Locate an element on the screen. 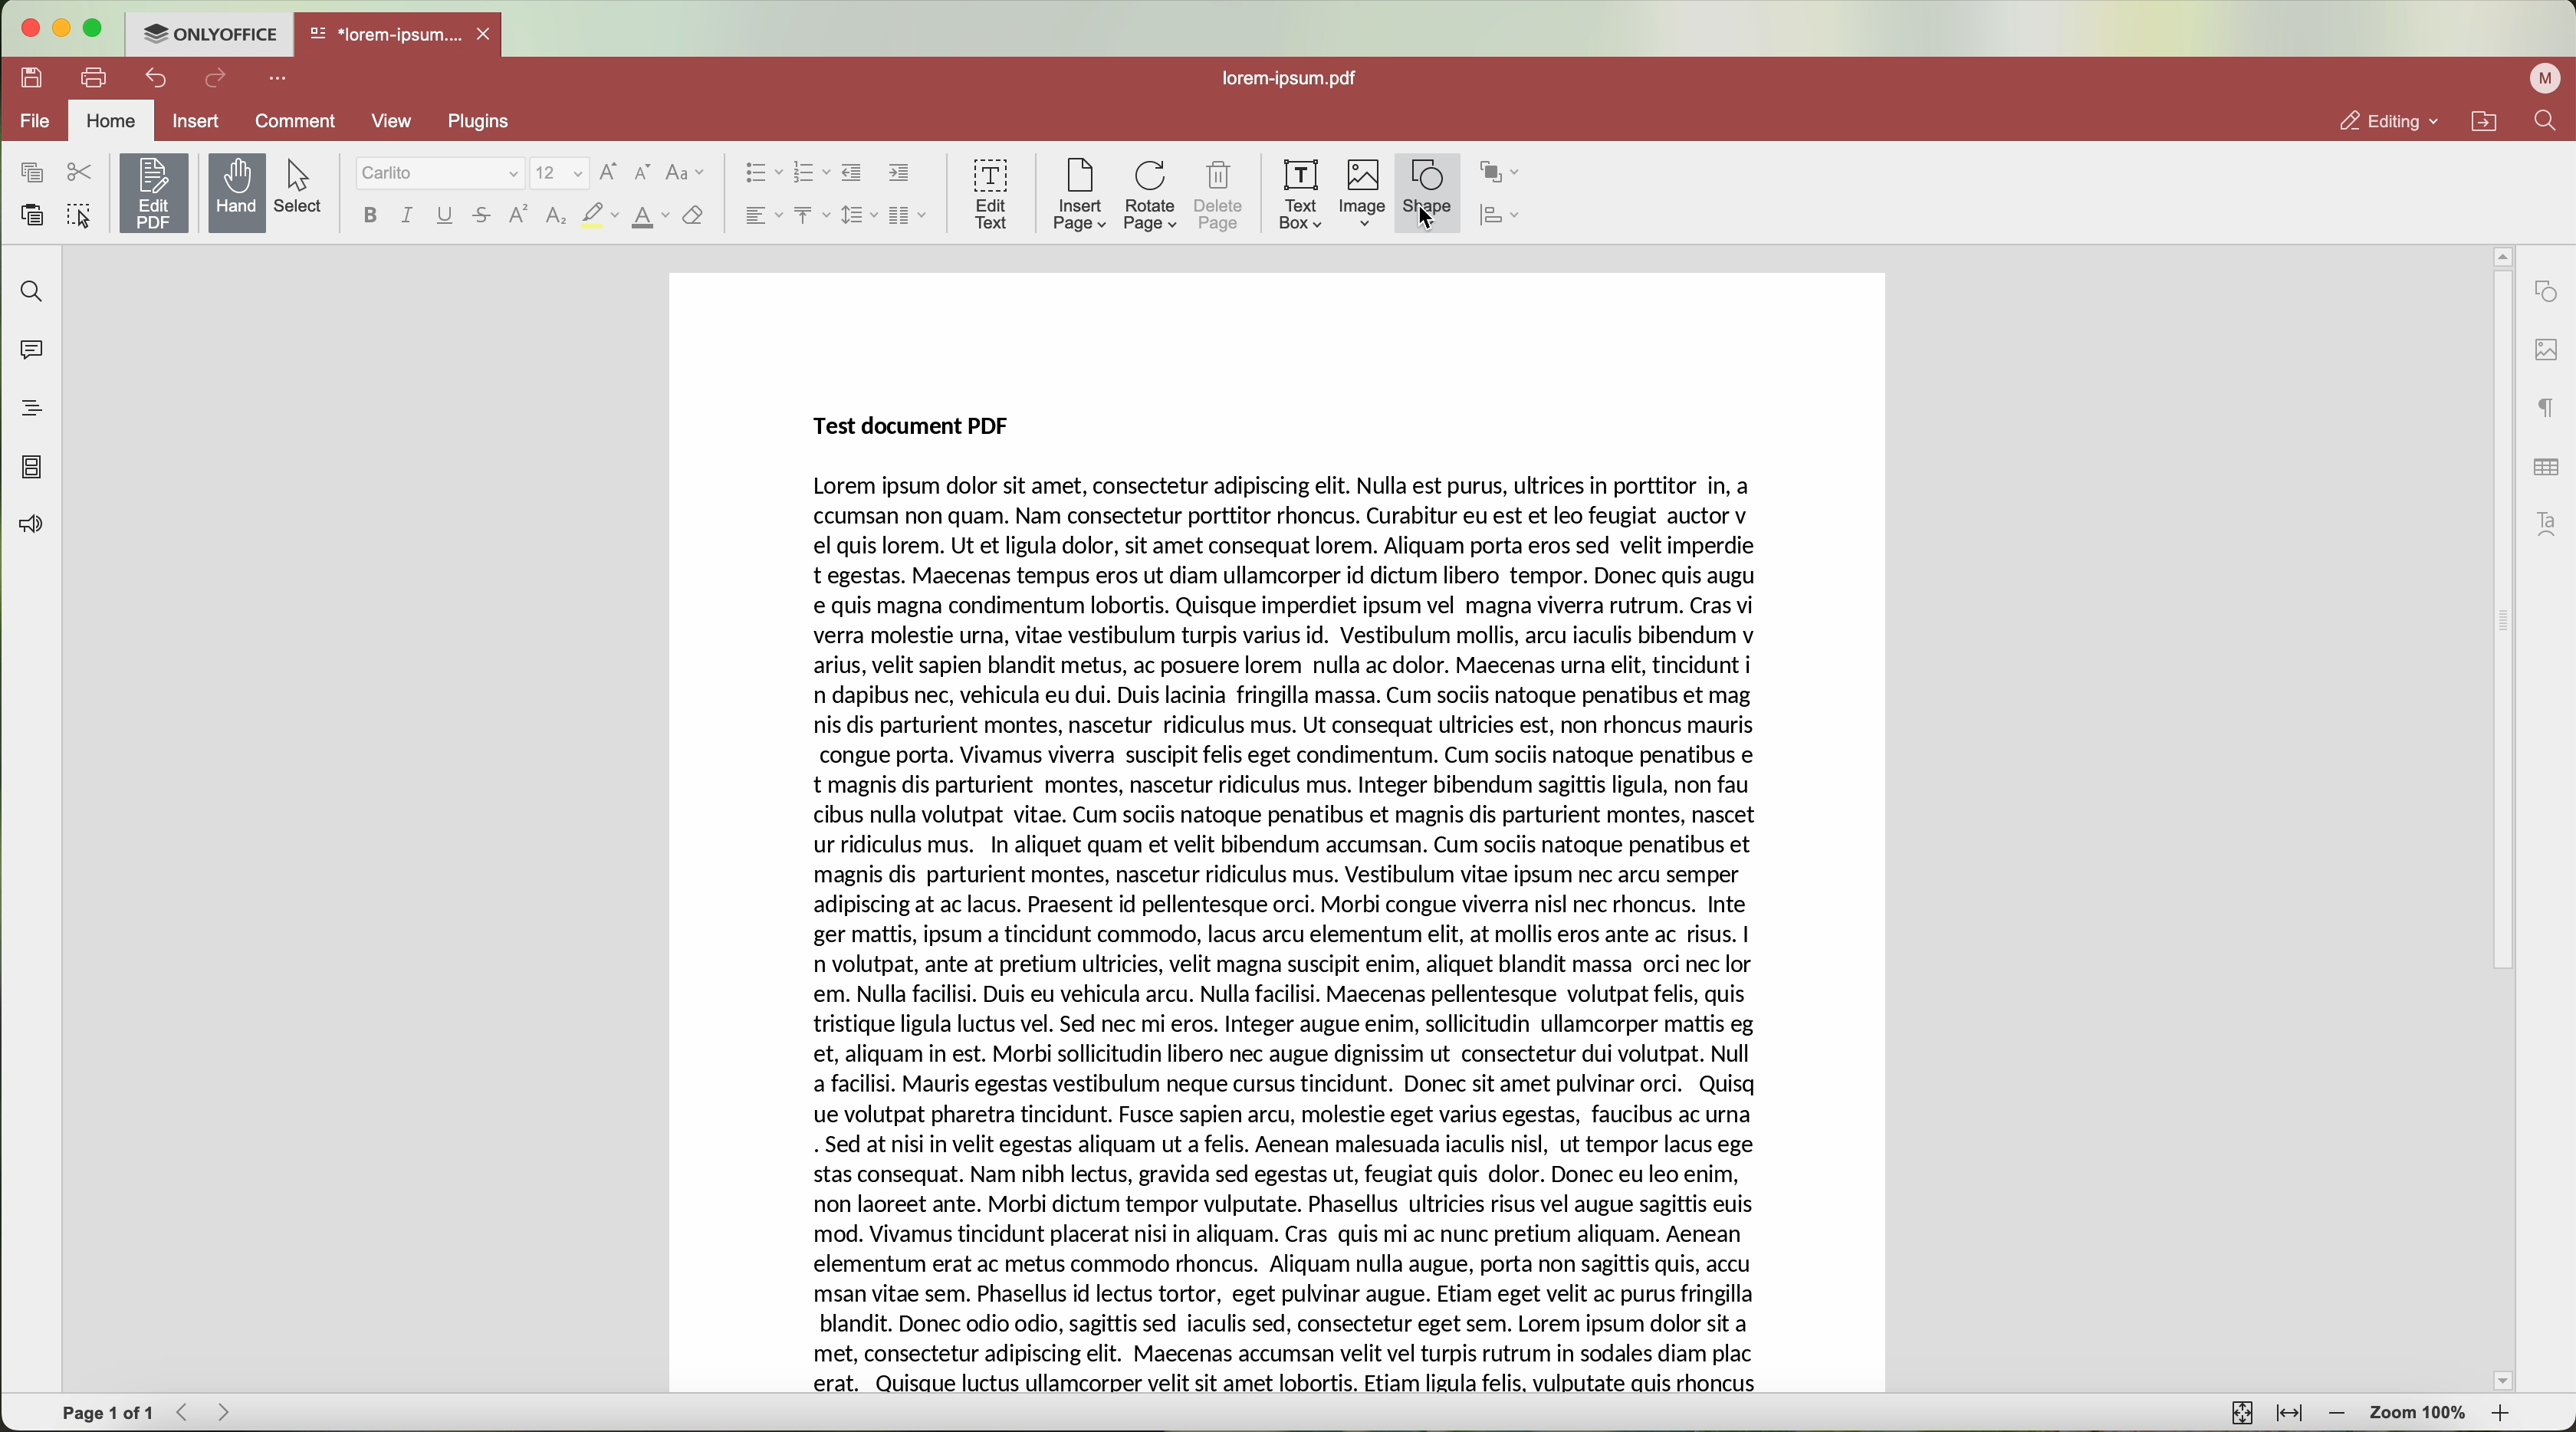  minimize is located at coordinates (63, 28).